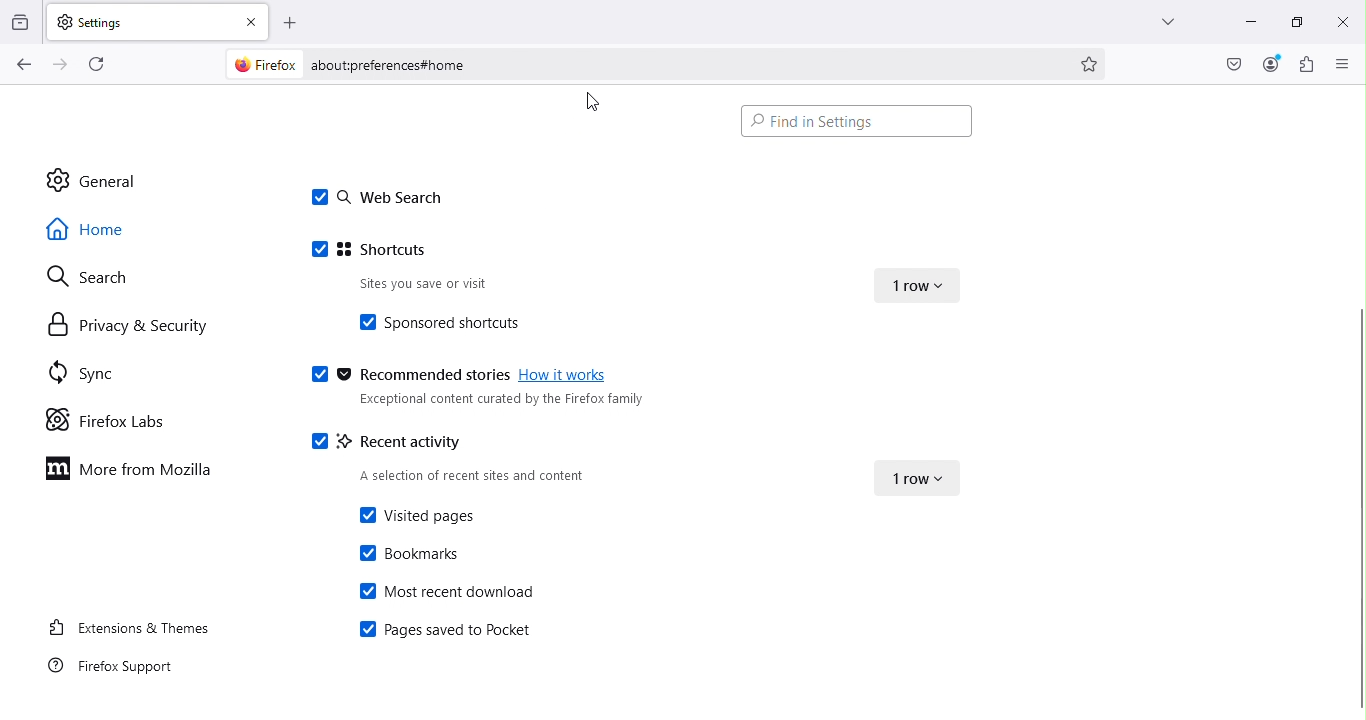 The height and width of the screenshot is (720, 1366). What do you see at coordinates (567, 378) in the screenshot?
I see `How it works` at bounding box center [567, 378].